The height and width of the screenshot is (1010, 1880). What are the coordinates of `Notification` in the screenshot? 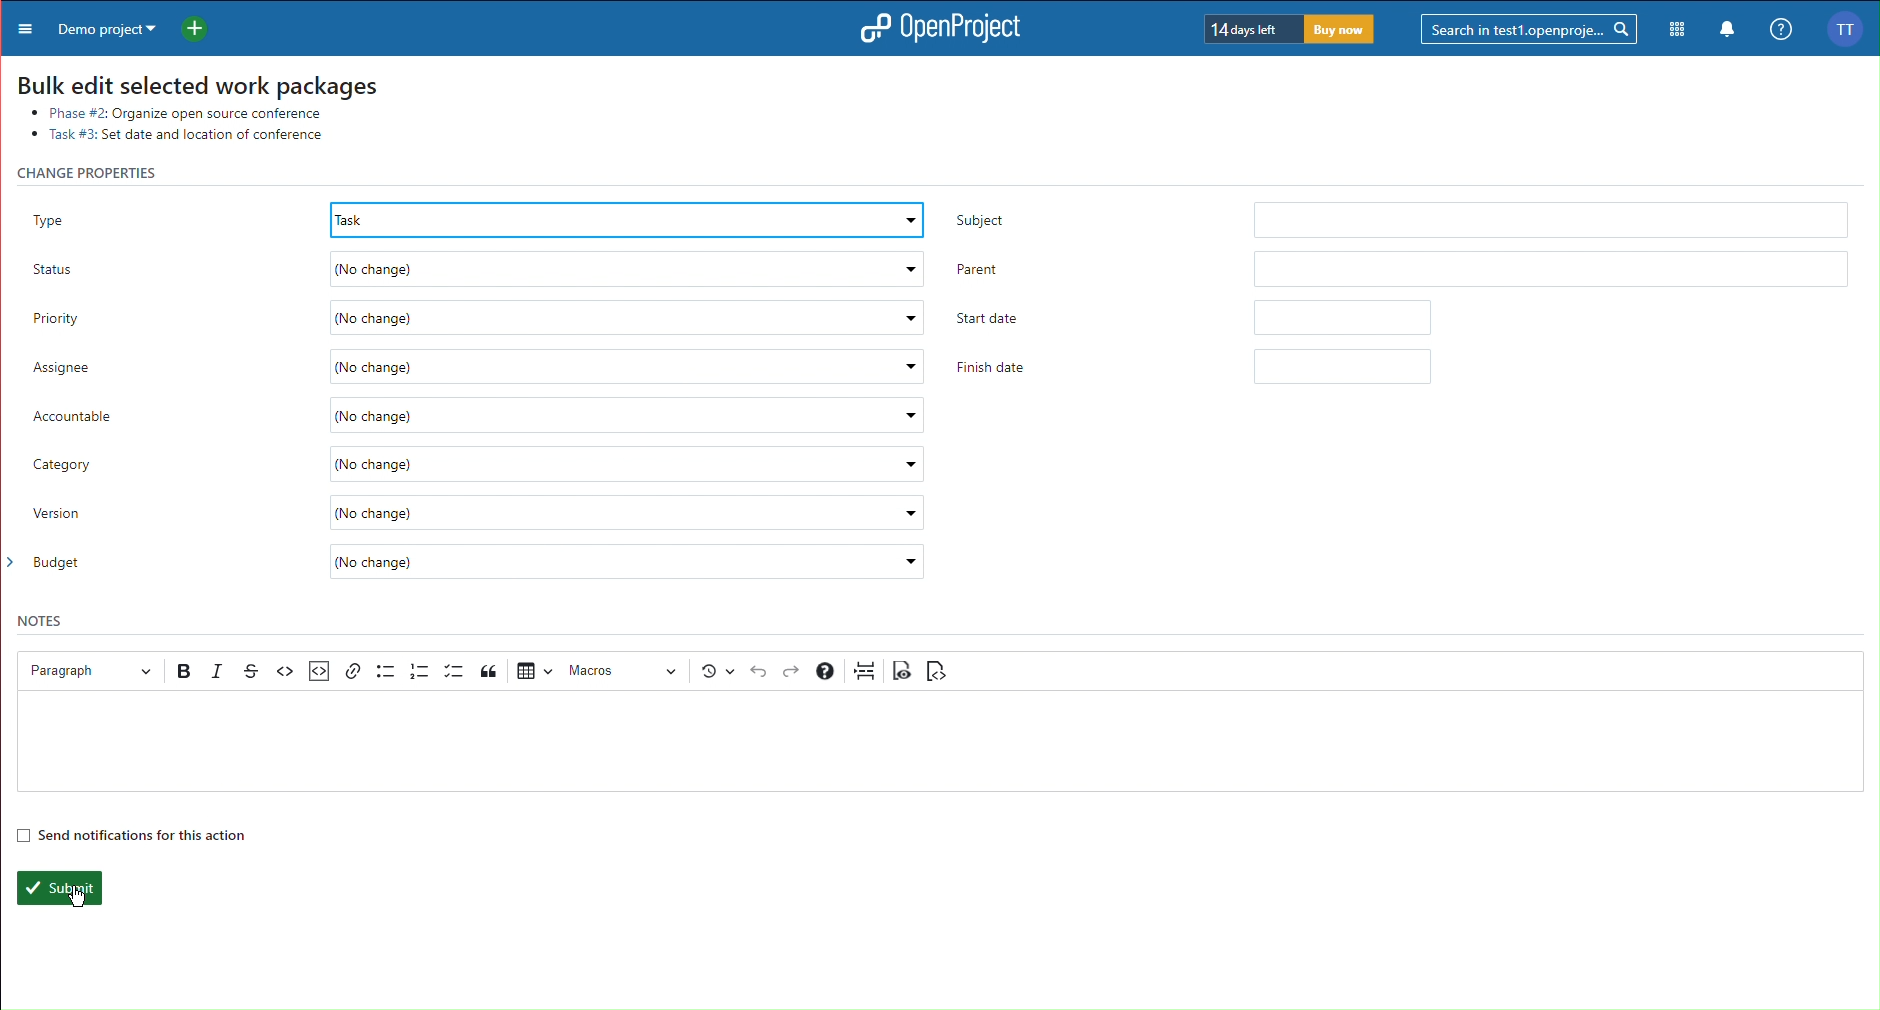 It's located at (1728, 31).